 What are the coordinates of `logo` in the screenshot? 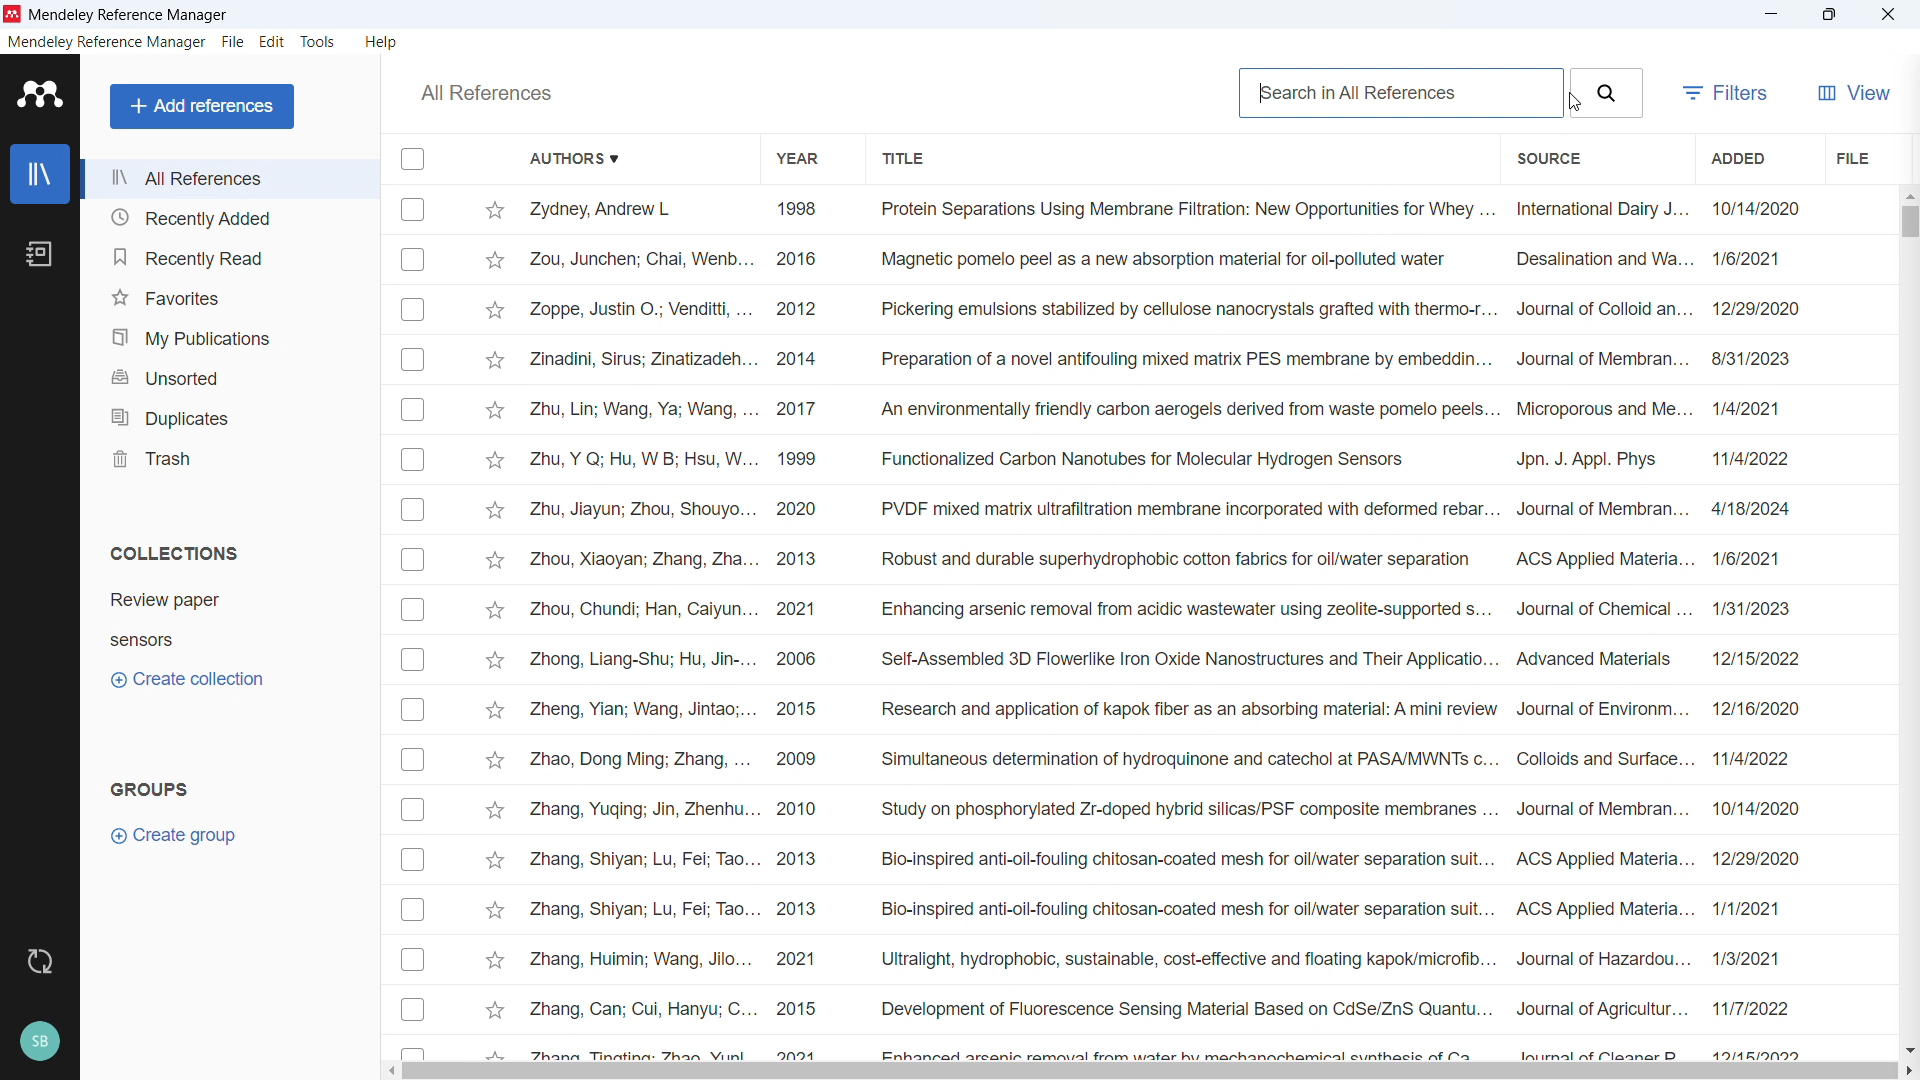 It's located at (12, 15).